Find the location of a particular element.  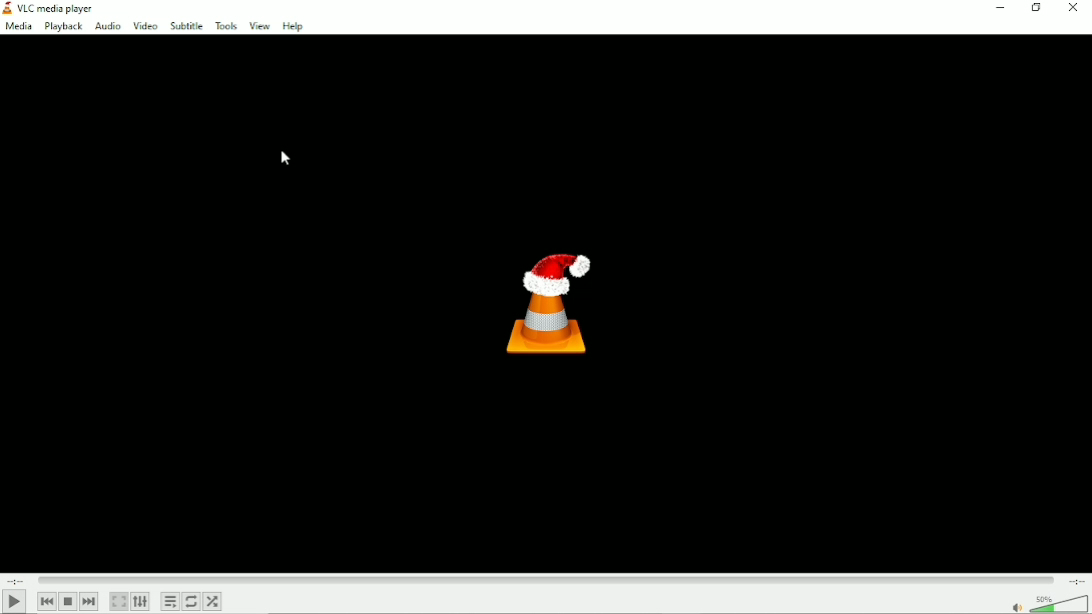

Cursor is located at coordinates (286, 158).